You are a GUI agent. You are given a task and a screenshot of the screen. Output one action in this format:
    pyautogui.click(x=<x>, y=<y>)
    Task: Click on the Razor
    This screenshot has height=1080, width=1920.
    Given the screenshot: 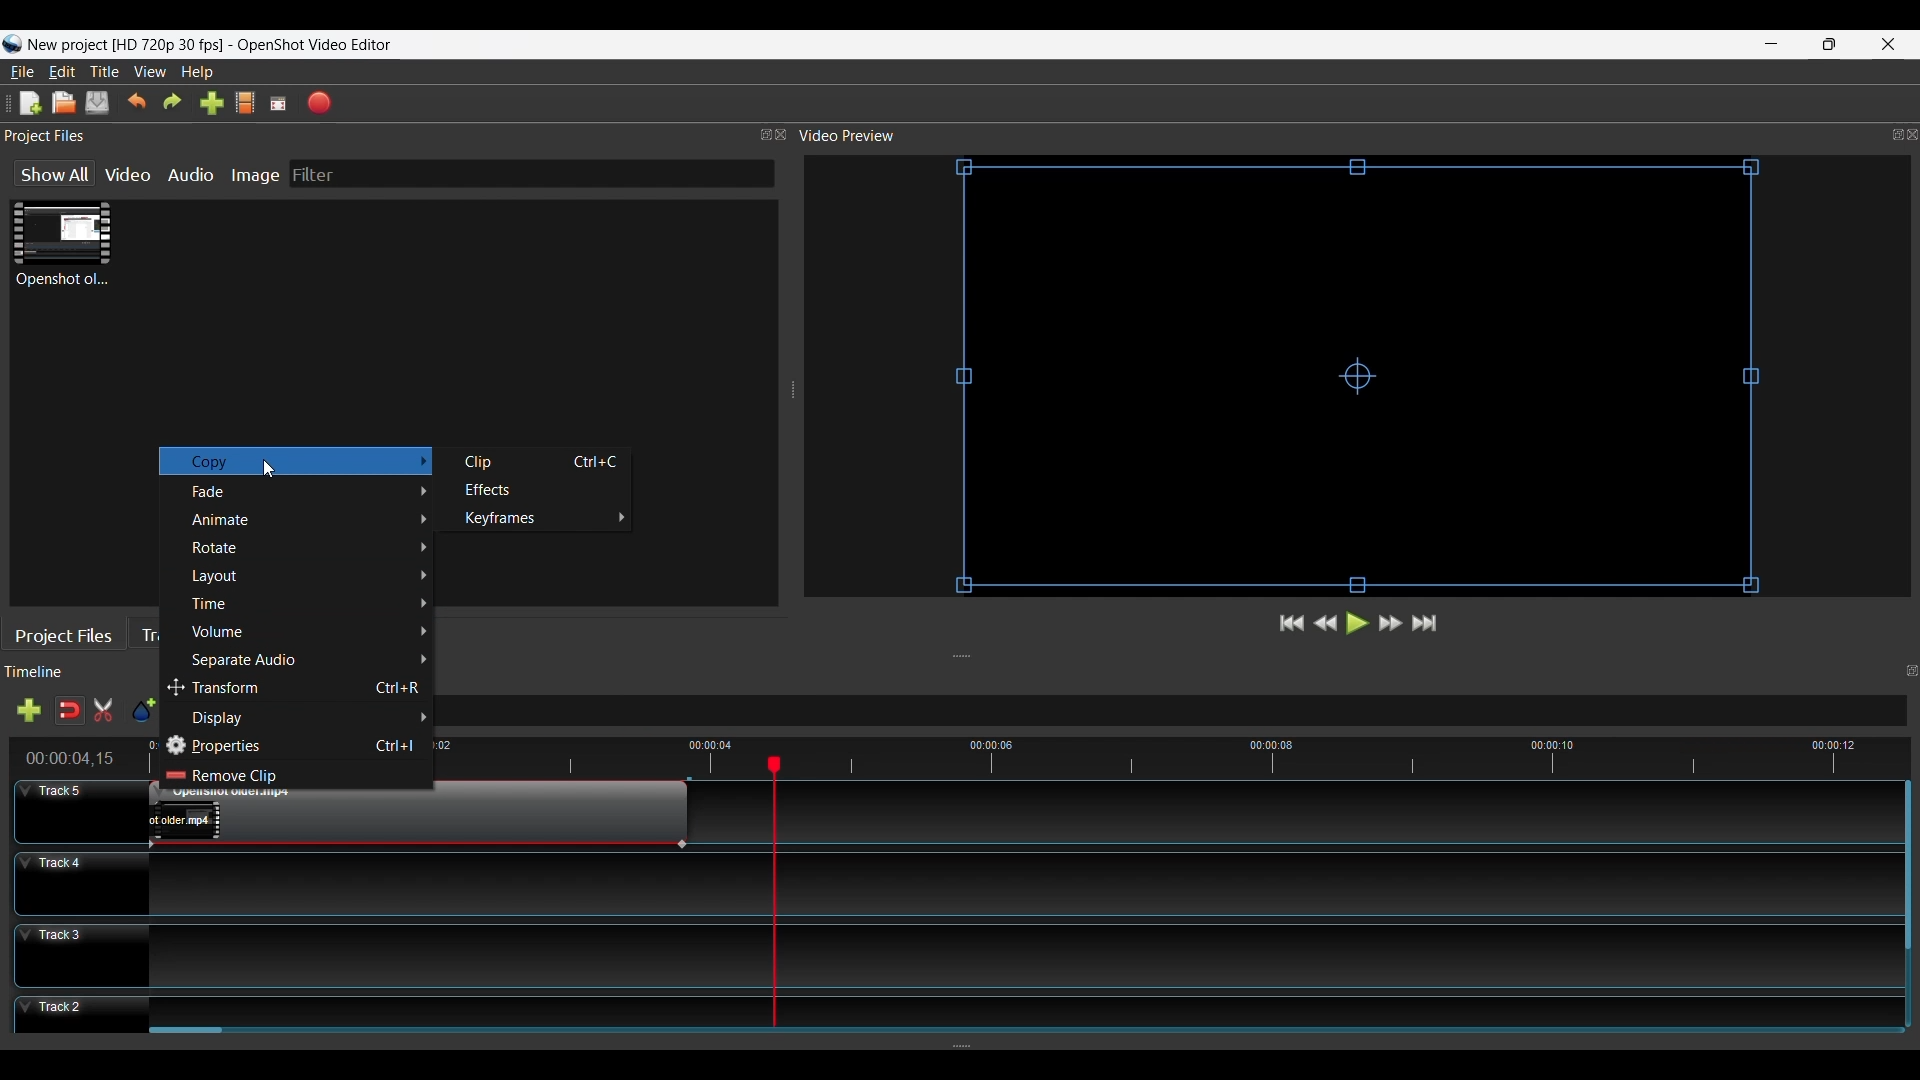 What is the action you would take?
    pyautogui.click(x=106, y=712)
    